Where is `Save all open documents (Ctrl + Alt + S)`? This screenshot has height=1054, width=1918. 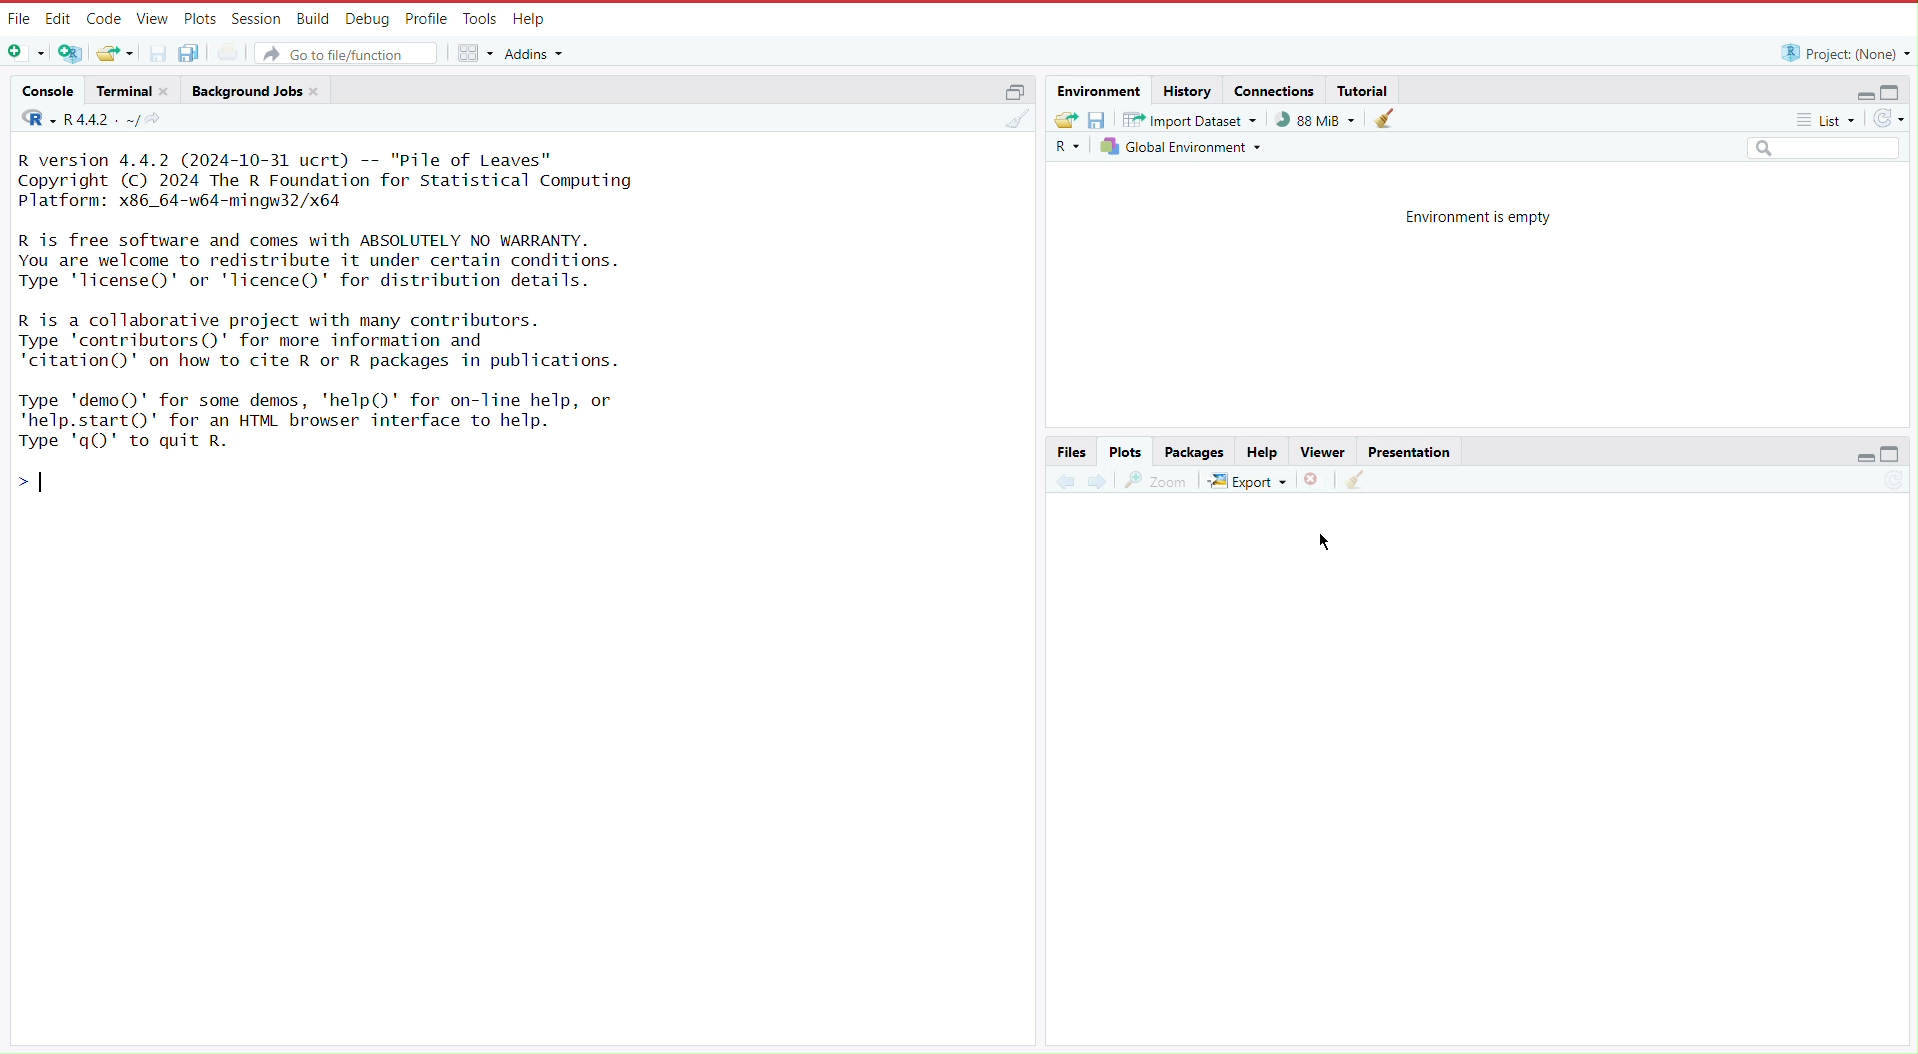
Save all open documents (Ctrl + Alt + S) is located at coordinates (199, 52).